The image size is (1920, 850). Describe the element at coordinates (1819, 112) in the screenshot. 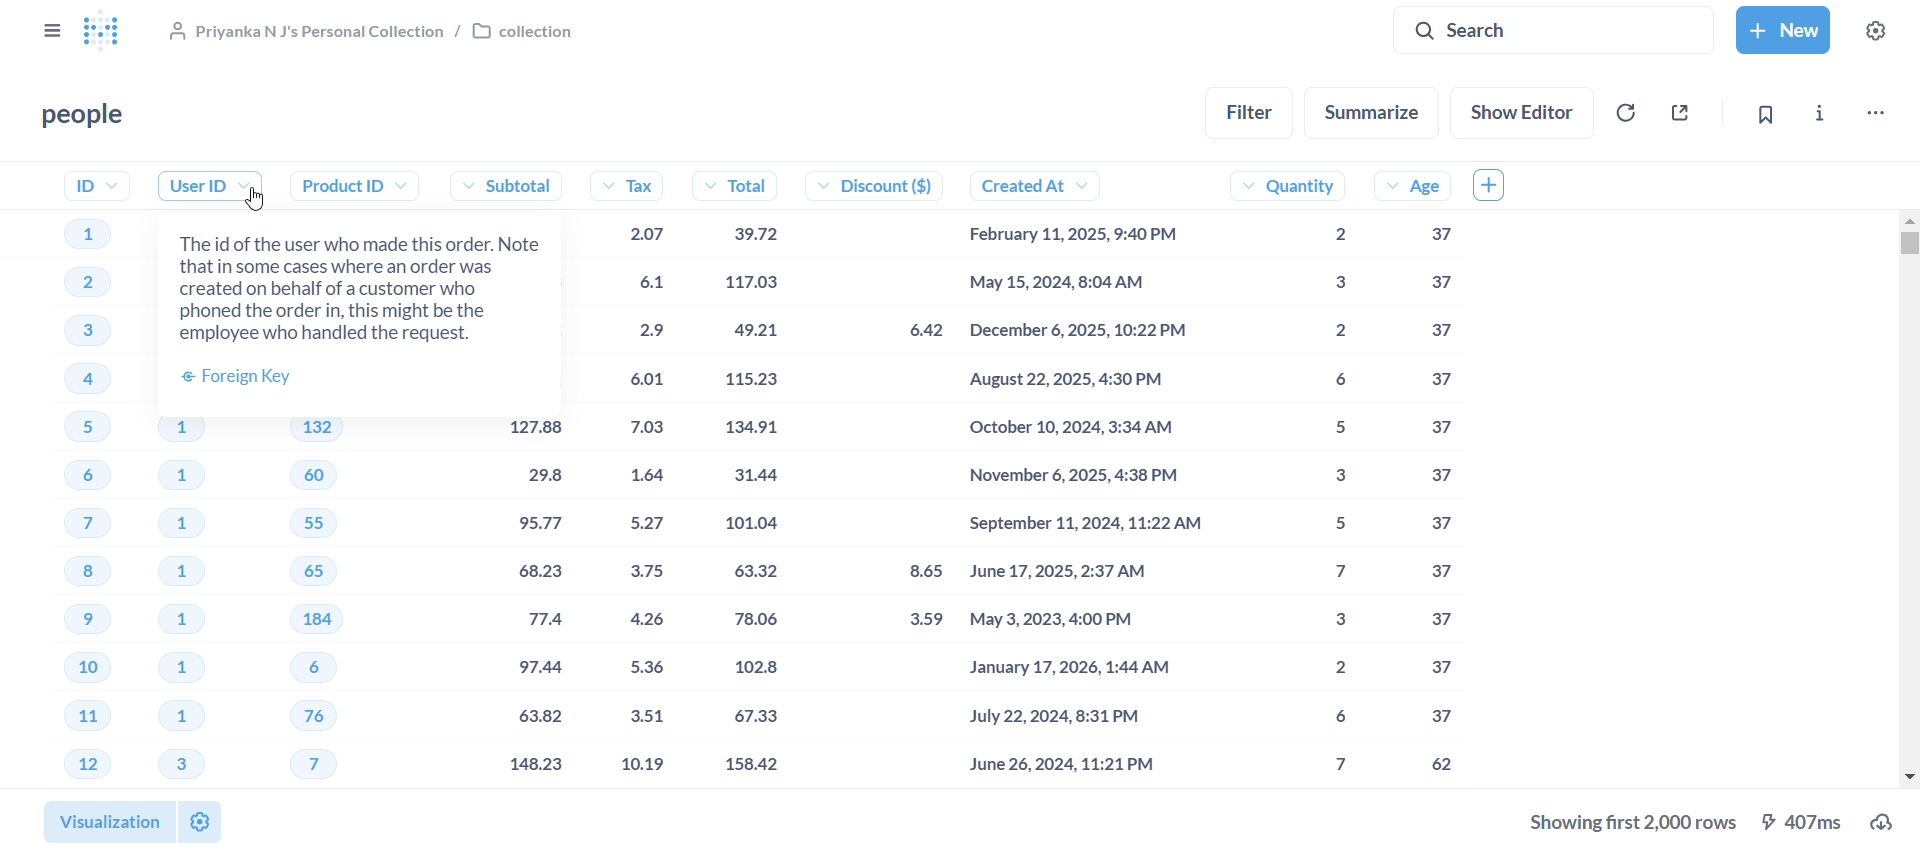

I see `info` at that location.